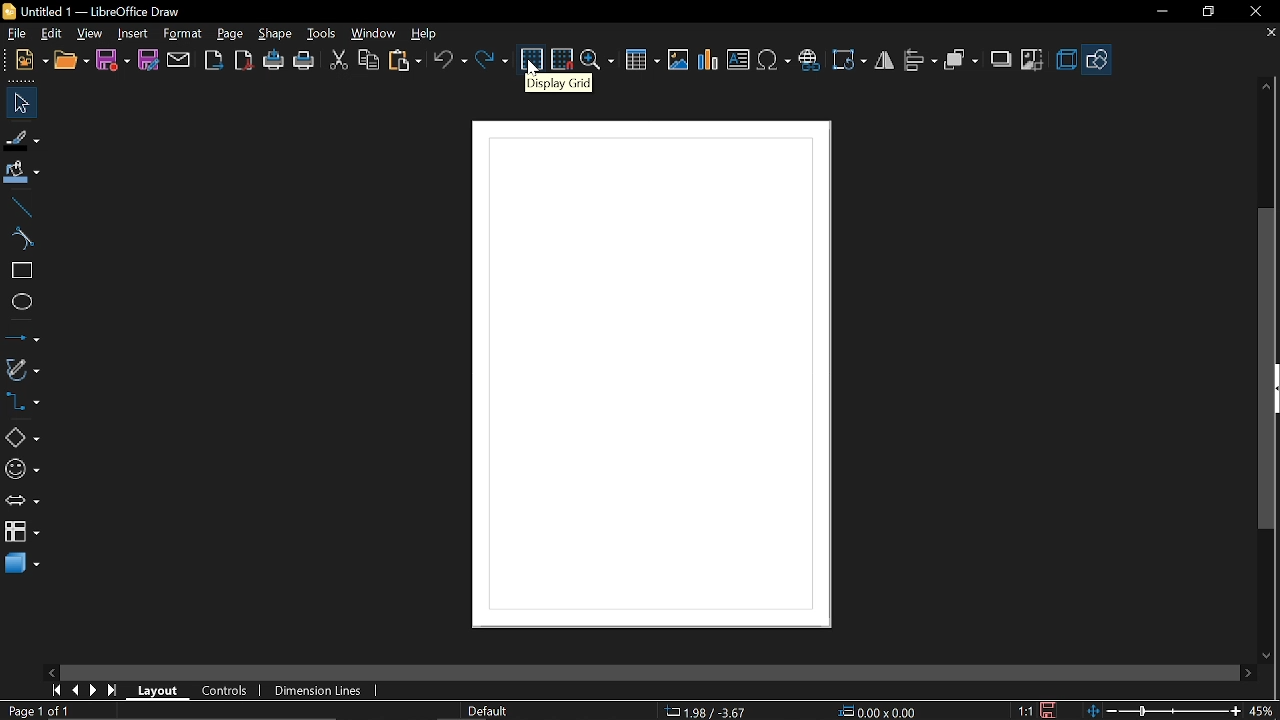  Describe the element at coordinates (431, 34) in the screenshot. I see `help` at that location.